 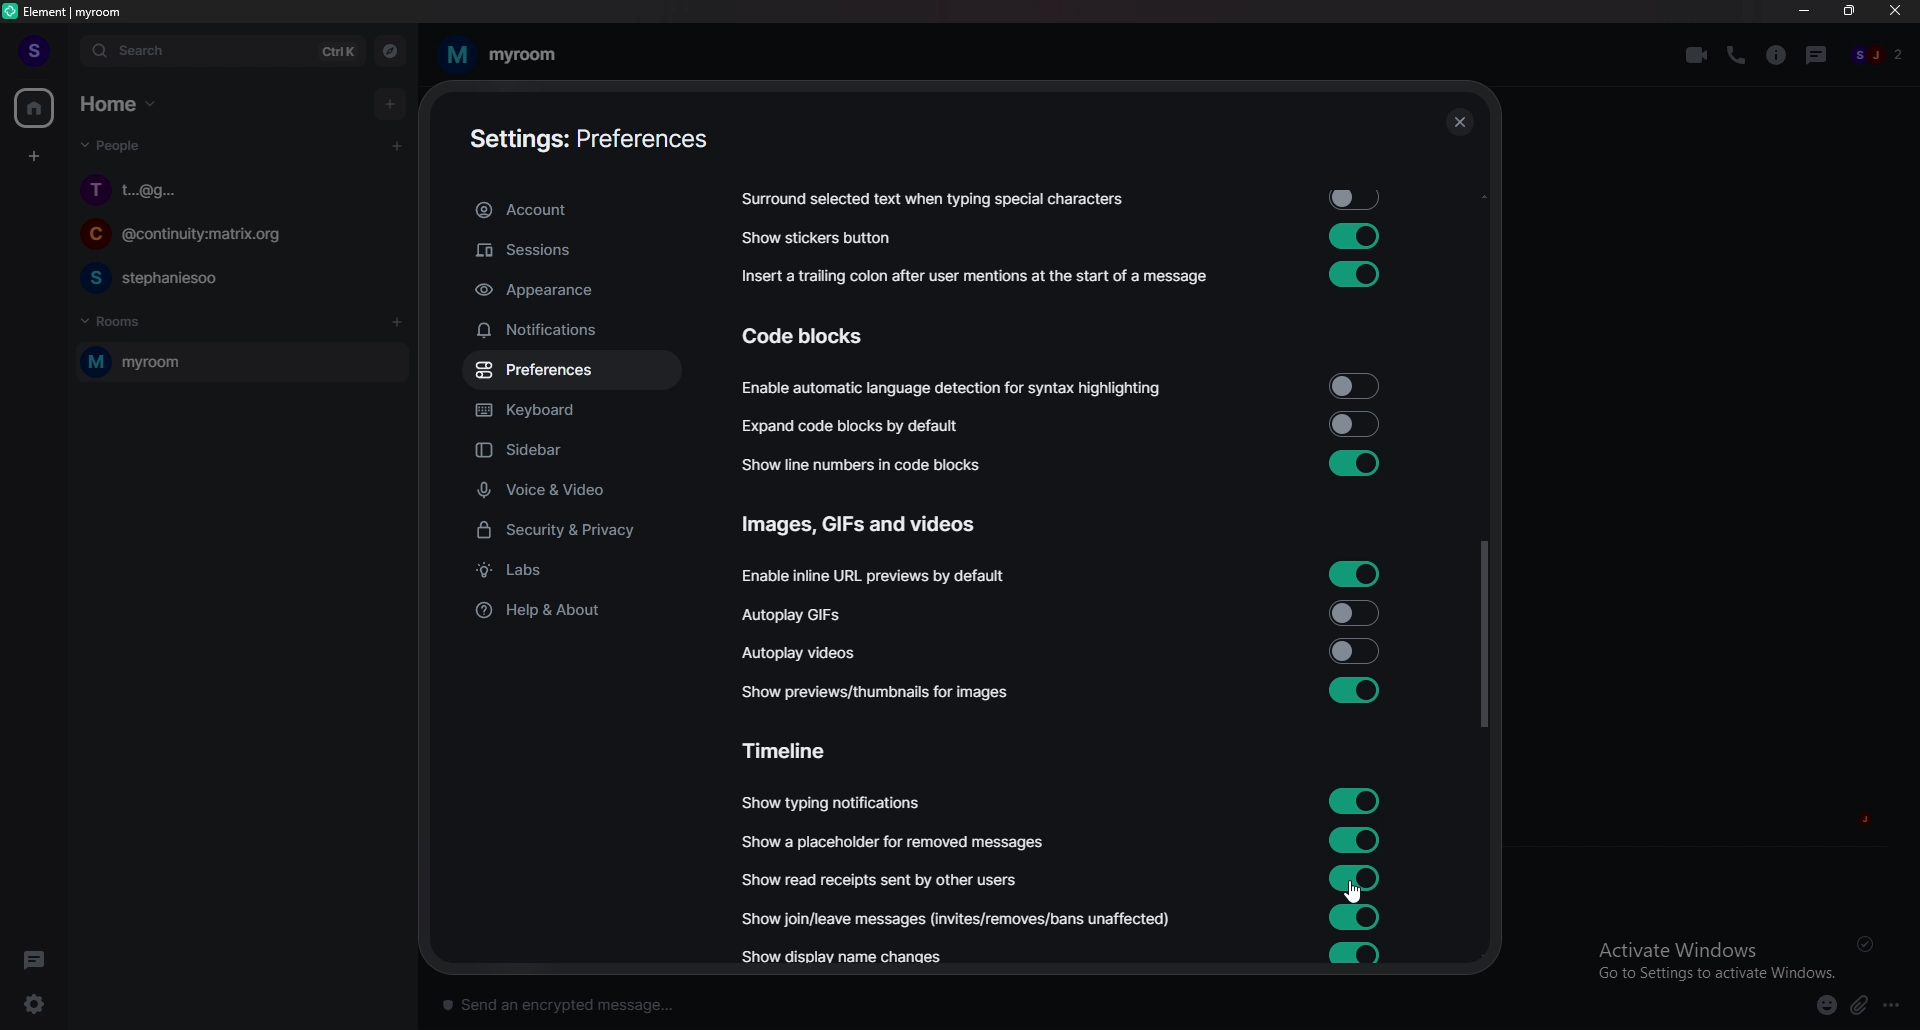 What do you see at coordinates (1819, 54) in the screenshot?
I see `thread` at bounding box center [1819, 54].